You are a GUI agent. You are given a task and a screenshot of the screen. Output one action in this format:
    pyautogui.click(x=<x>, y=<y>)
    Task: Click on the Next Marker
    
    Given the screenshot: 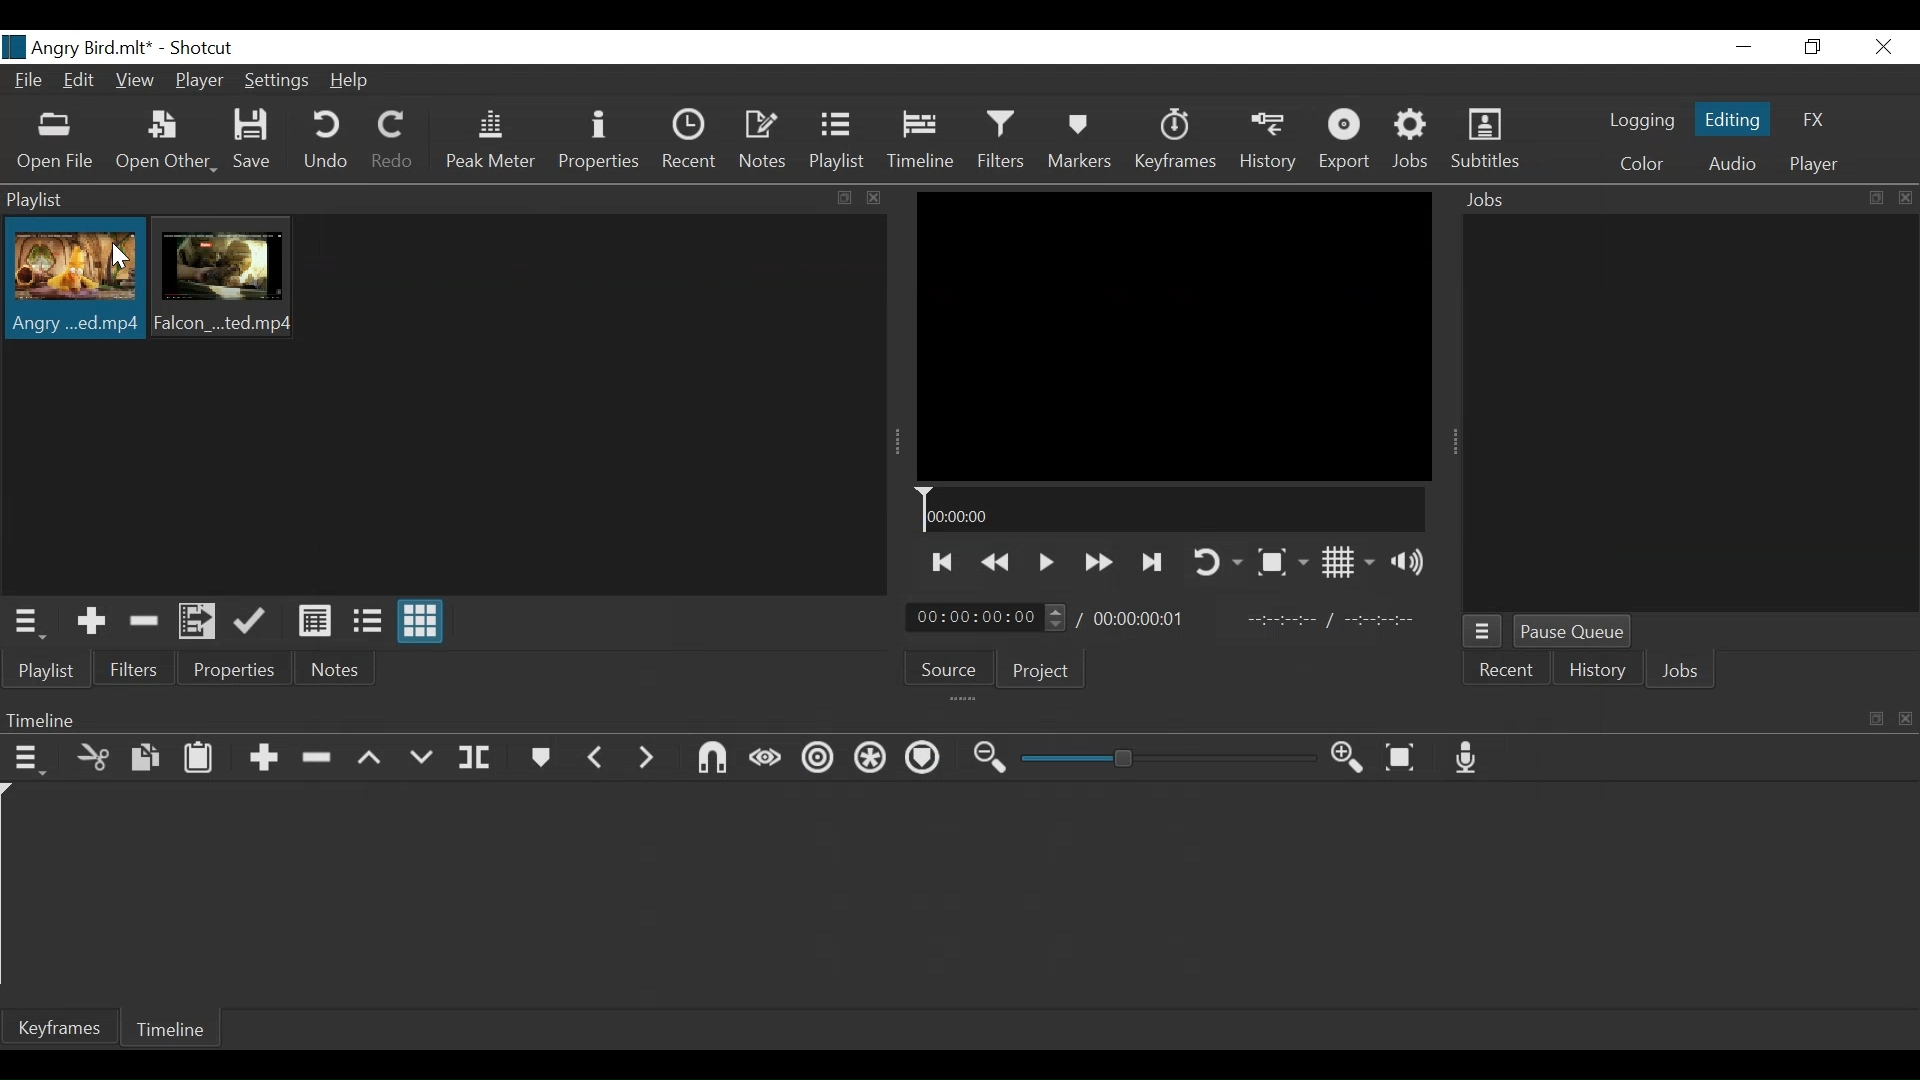 What is the action you would take?
    pyautogui.click(x=647, y=758)
    